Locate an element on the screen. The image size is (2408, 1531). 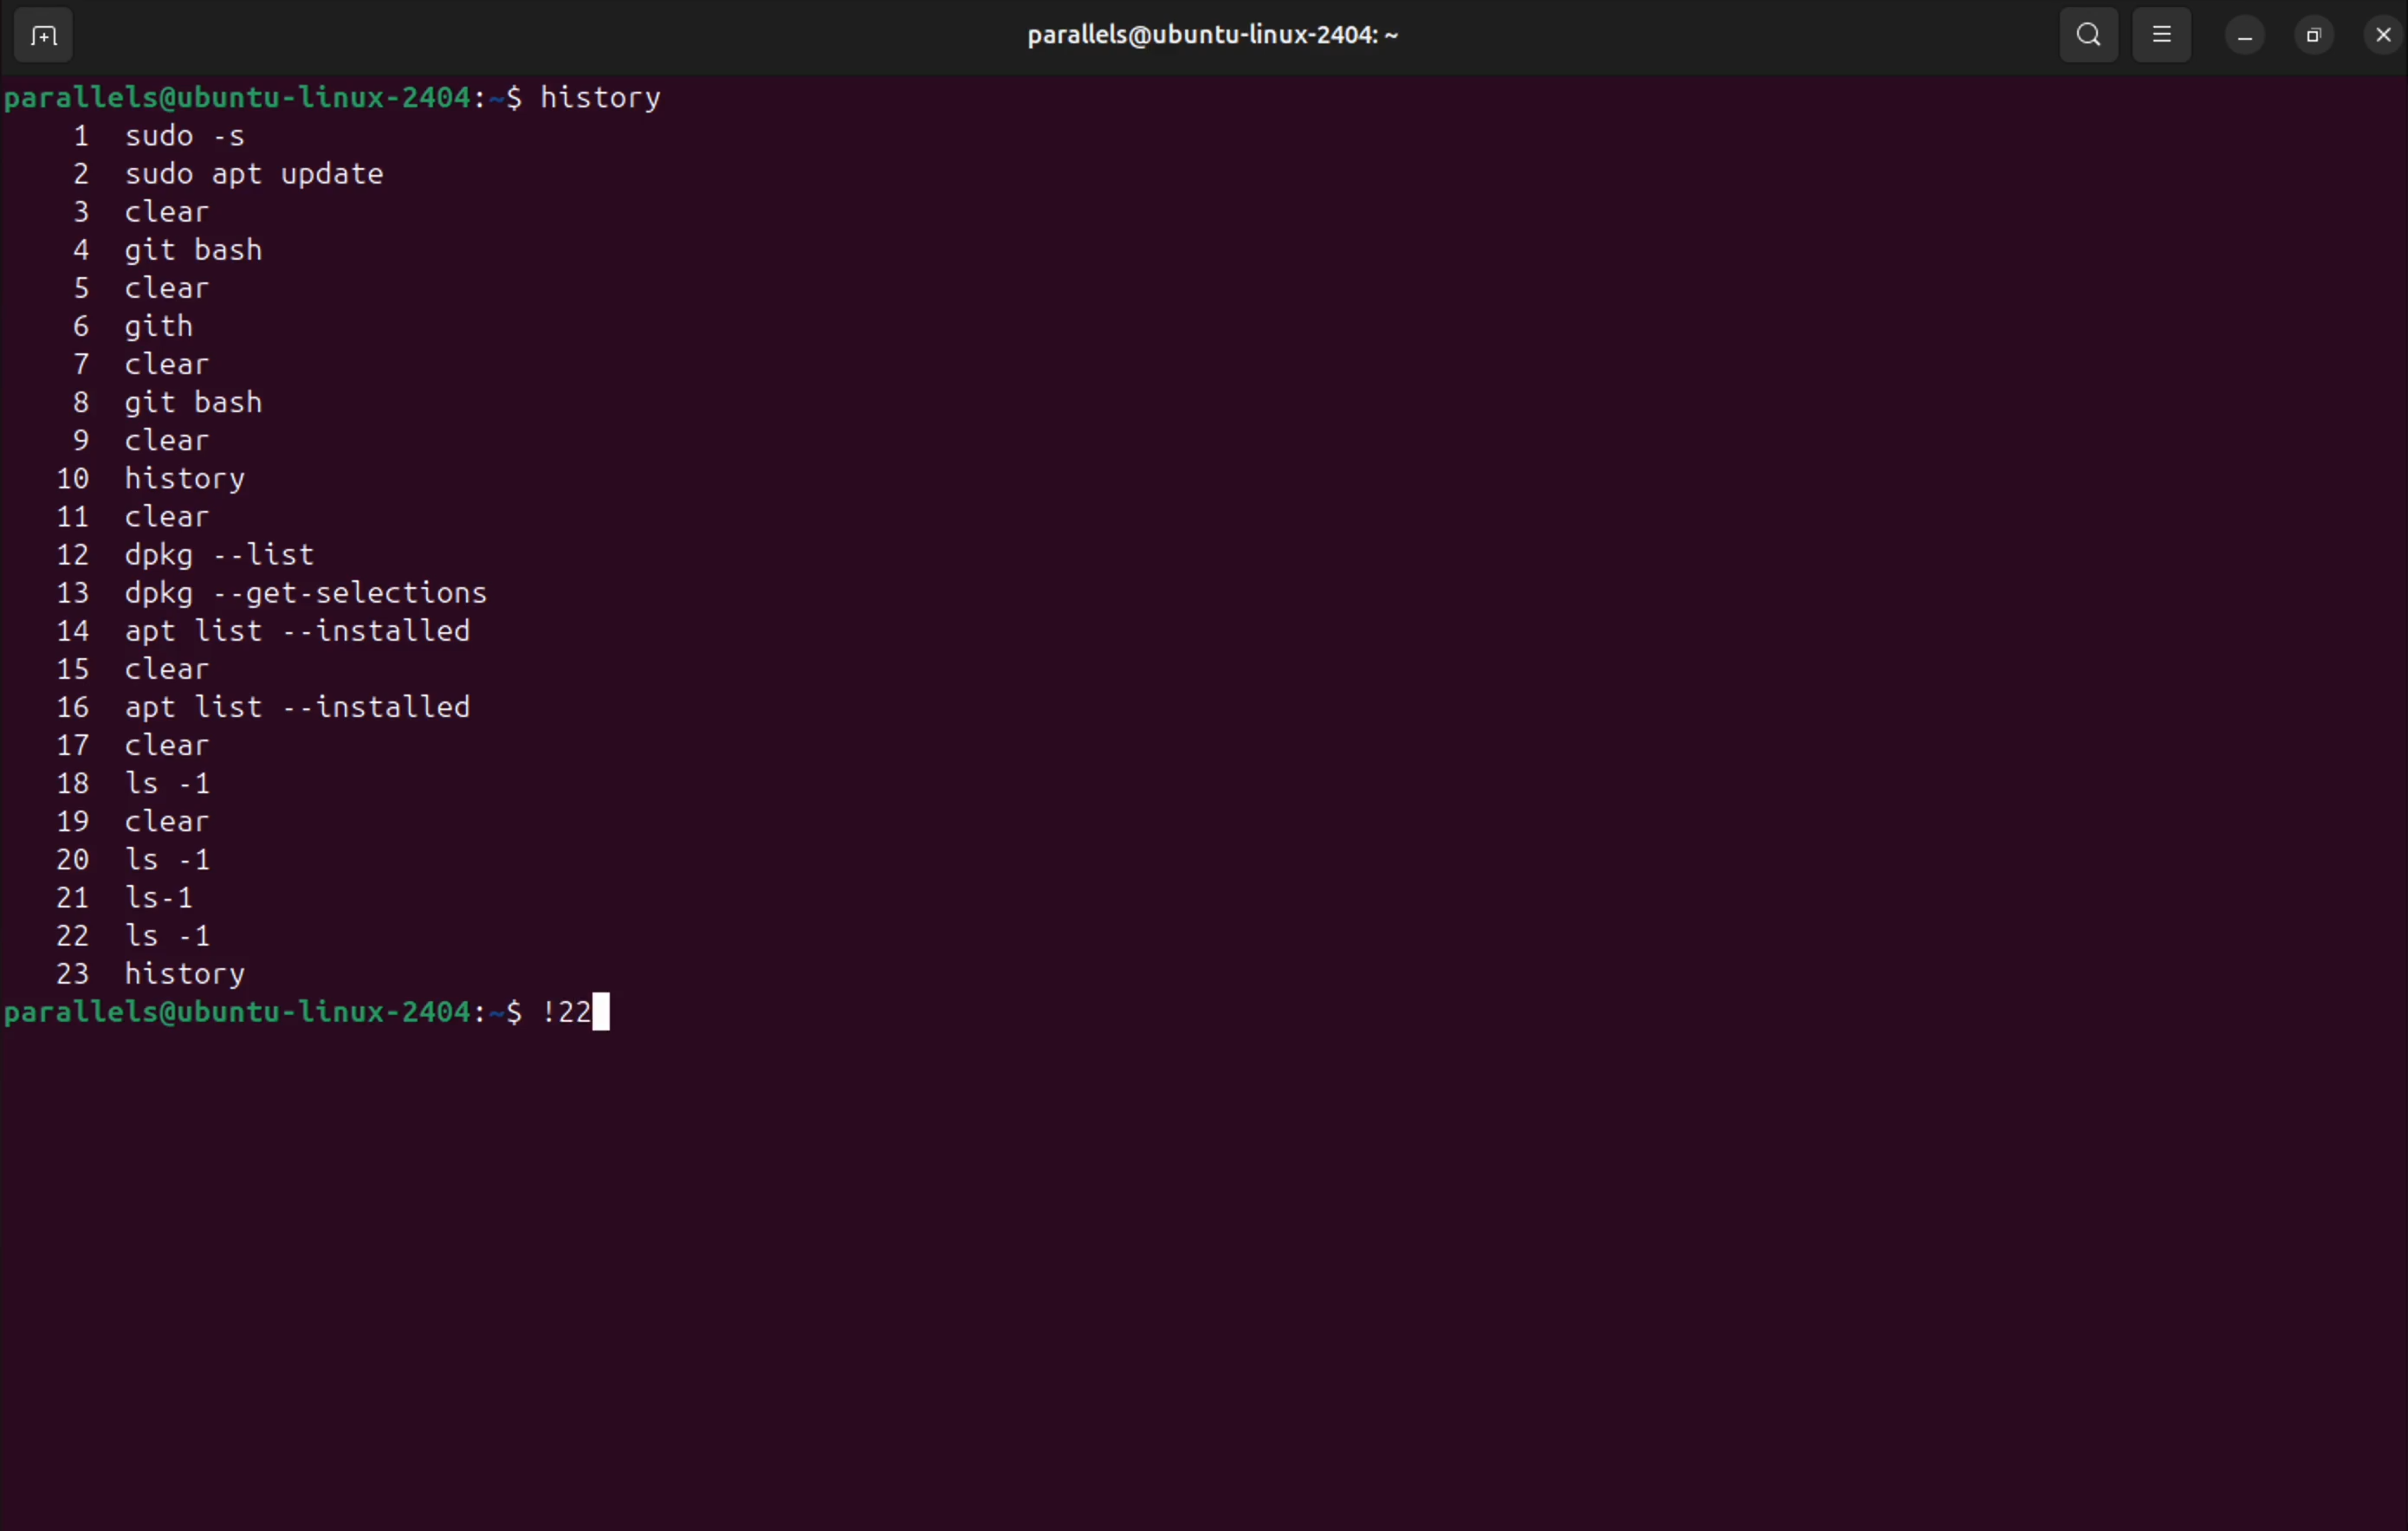
history is located at coordinates (609, 96).